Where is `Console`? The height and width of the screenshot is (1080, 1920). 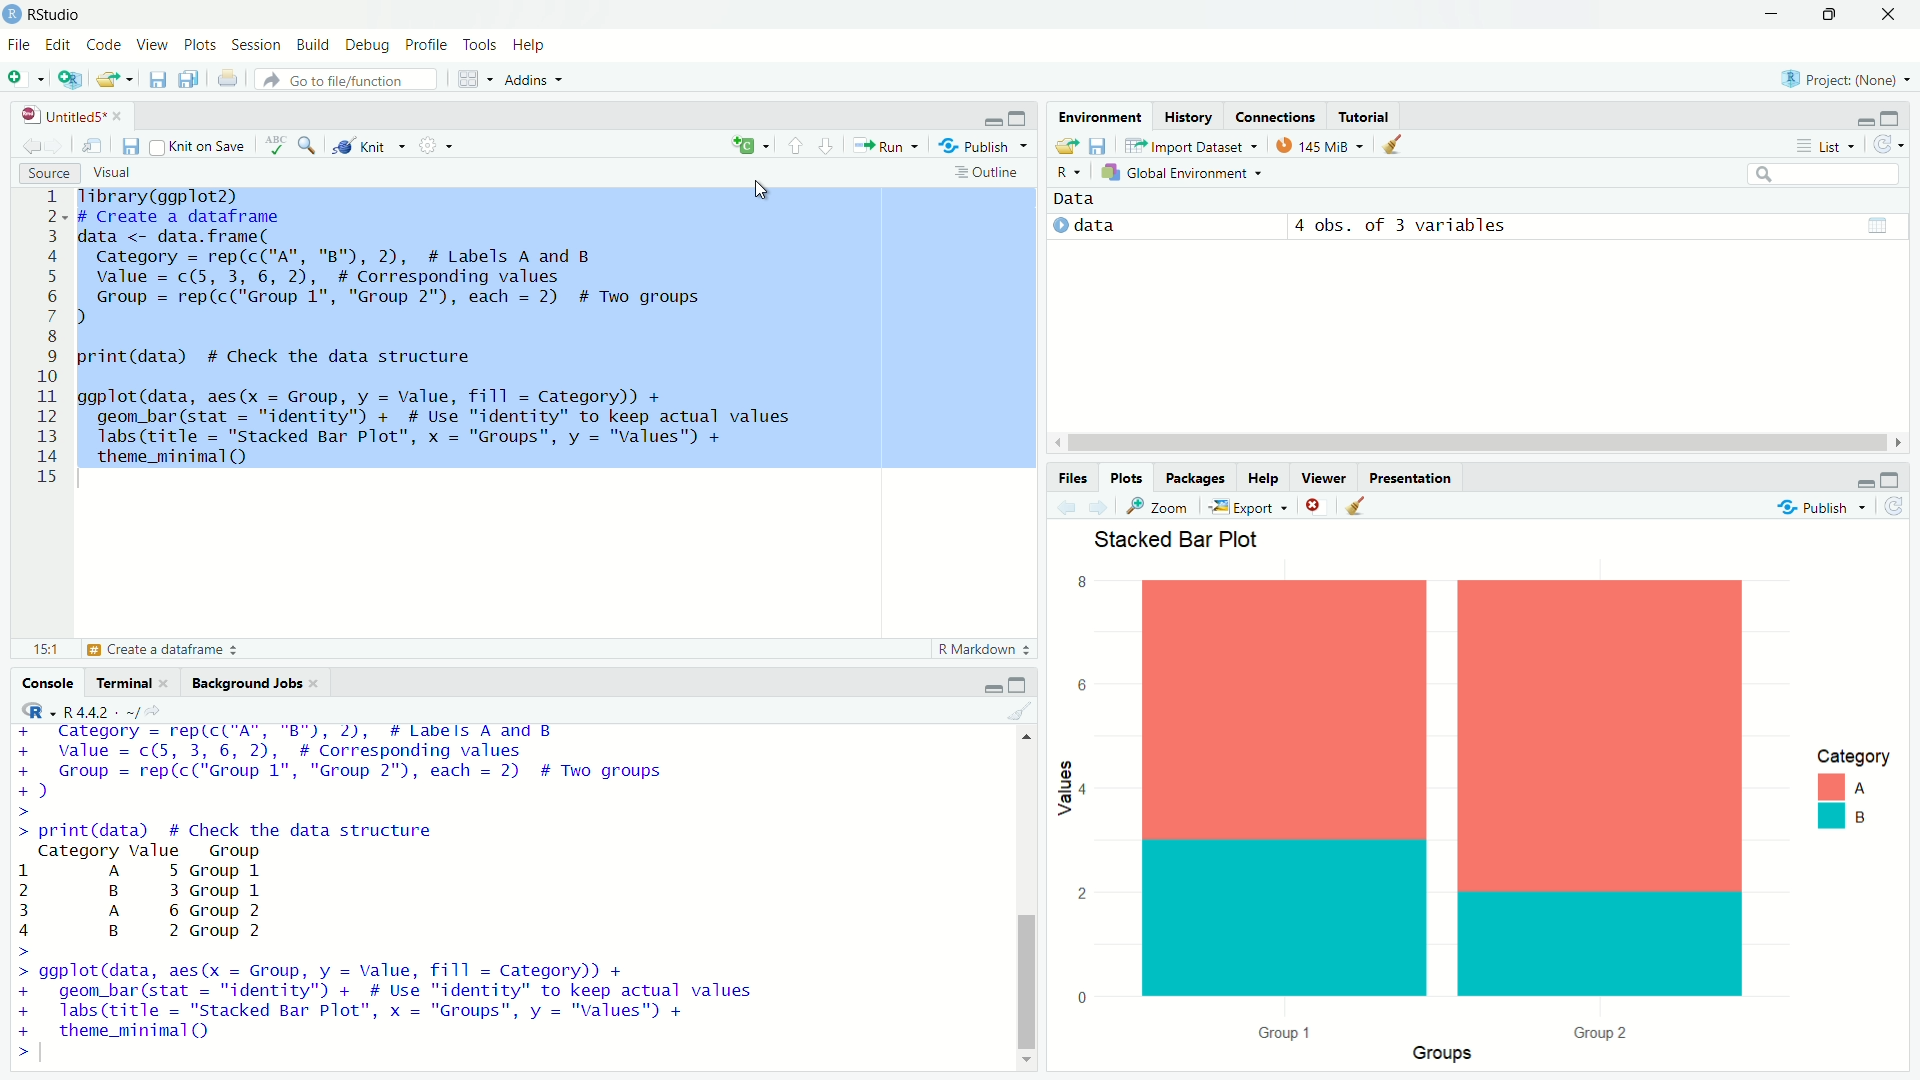 Console is located at coordinates (49, 680).